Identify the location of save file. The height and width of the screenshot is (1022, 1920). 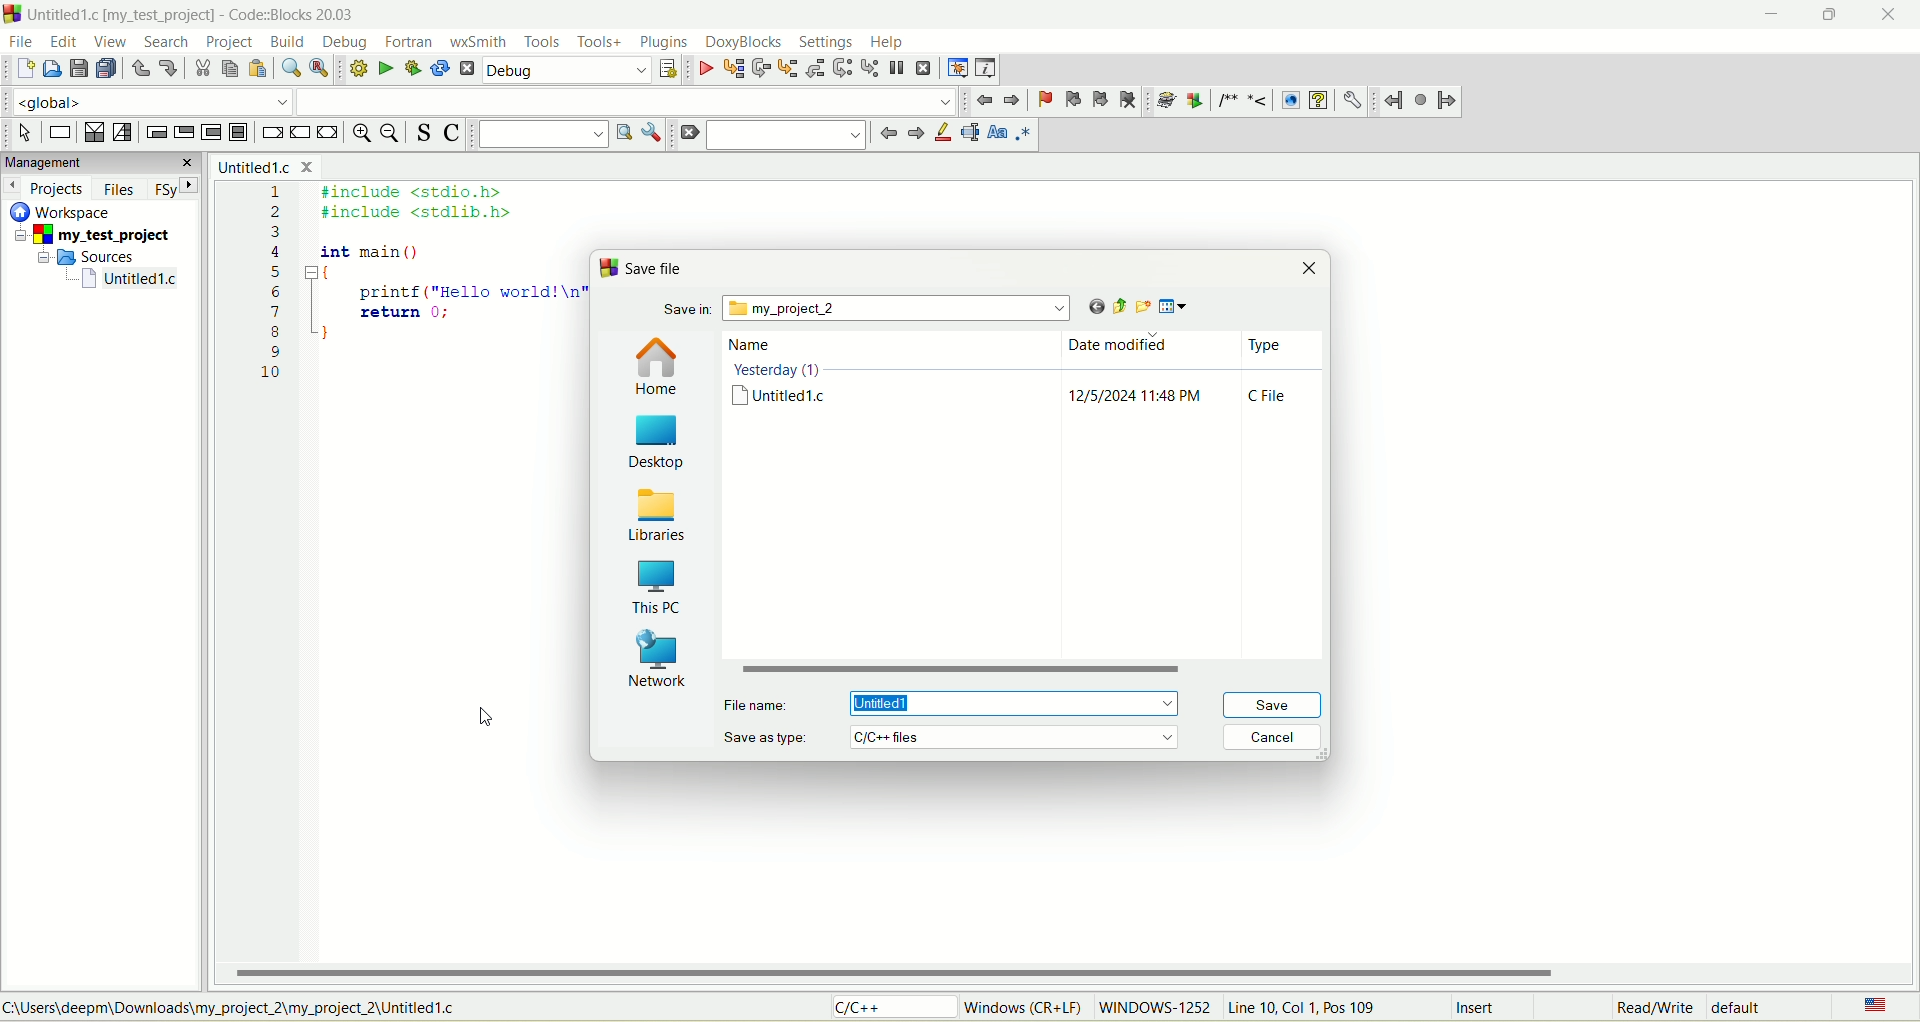
(652, 269).